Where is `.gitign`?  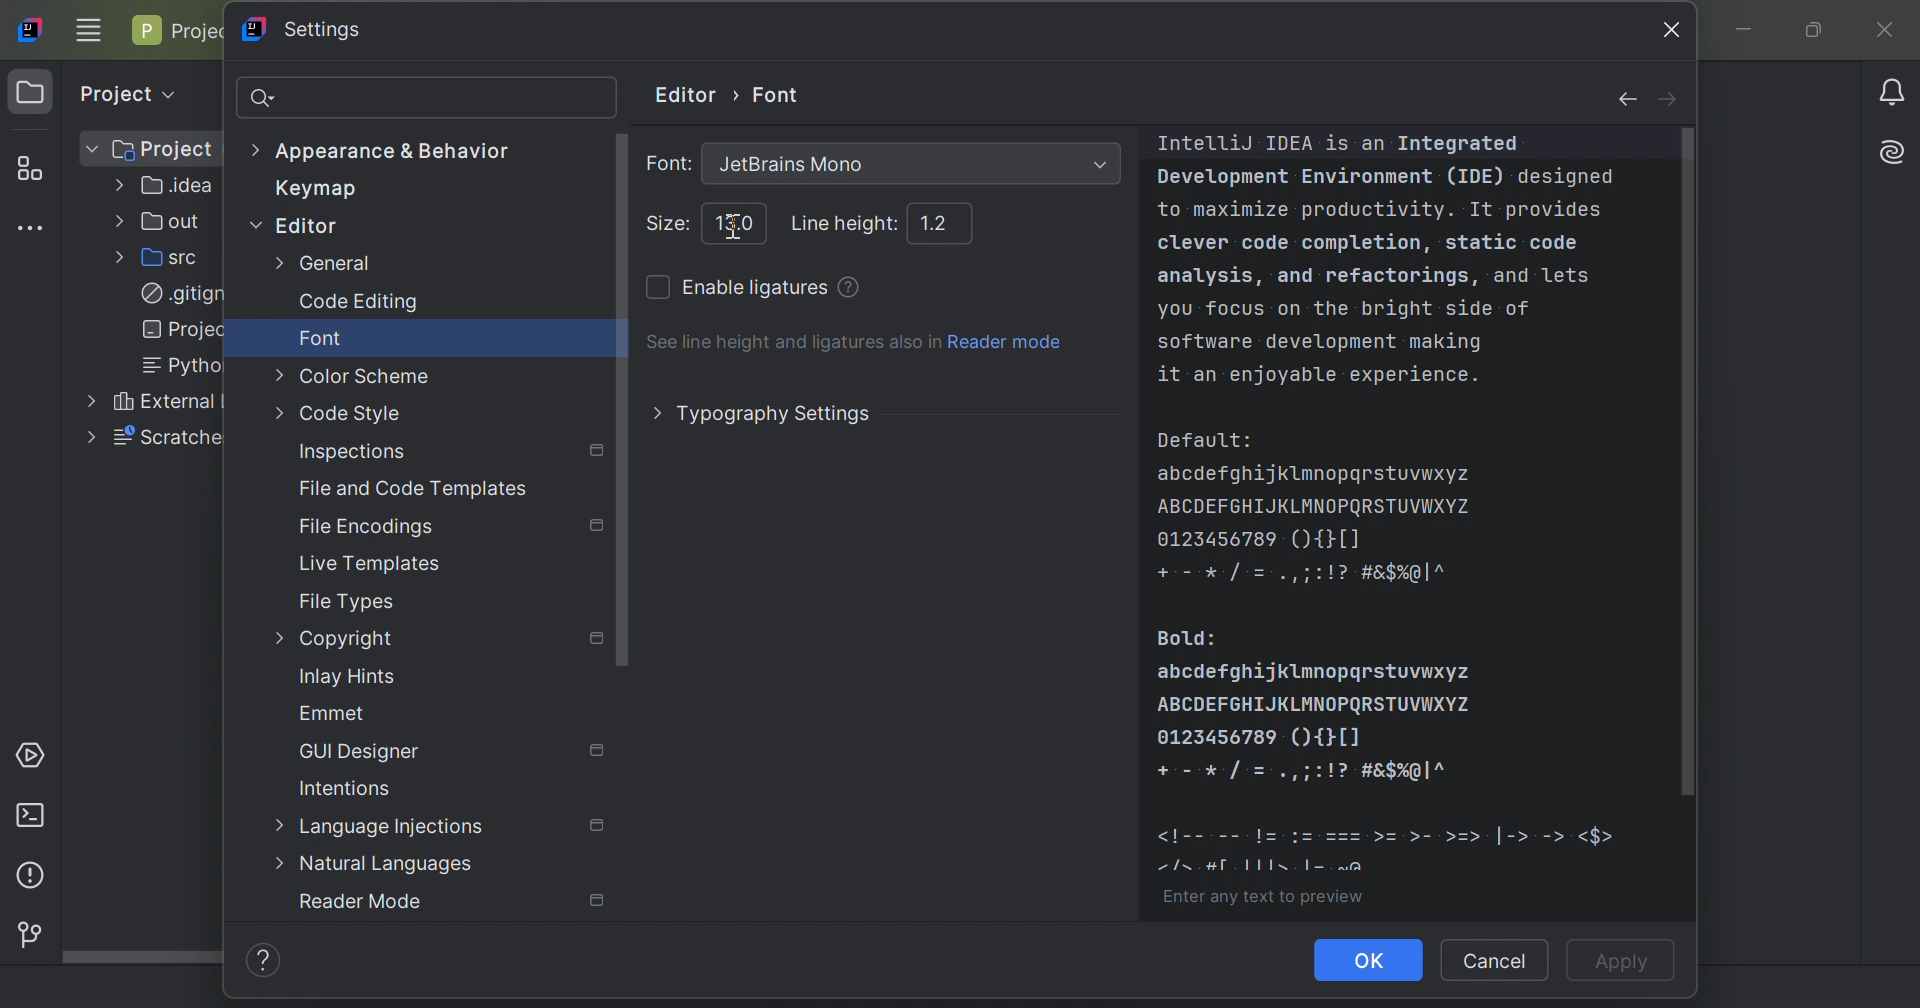
.gitign is located at coordinates (184, 295).